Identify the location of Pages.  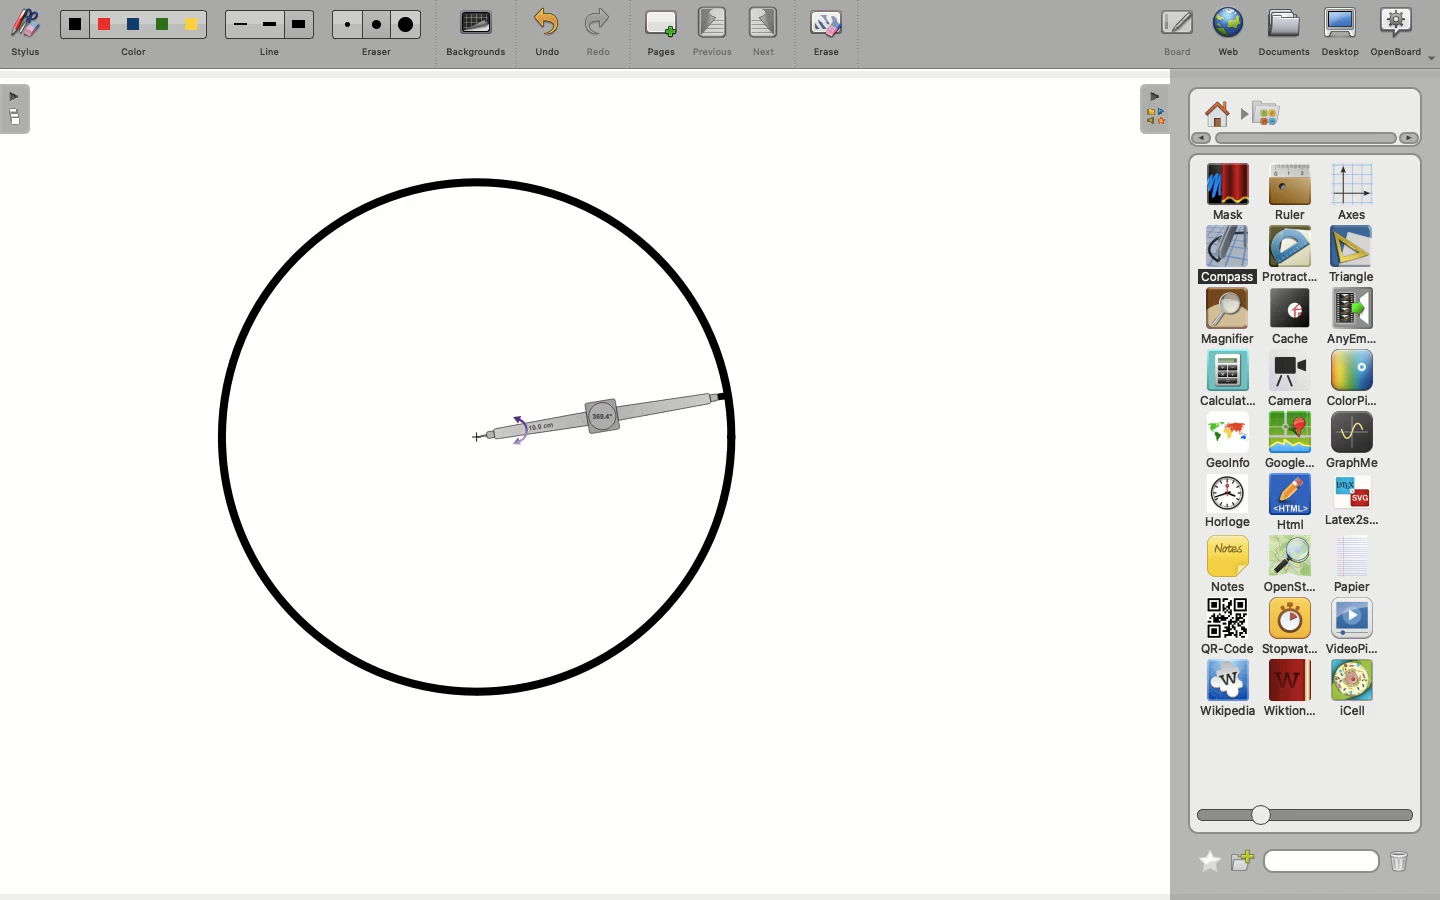
(661, 35).